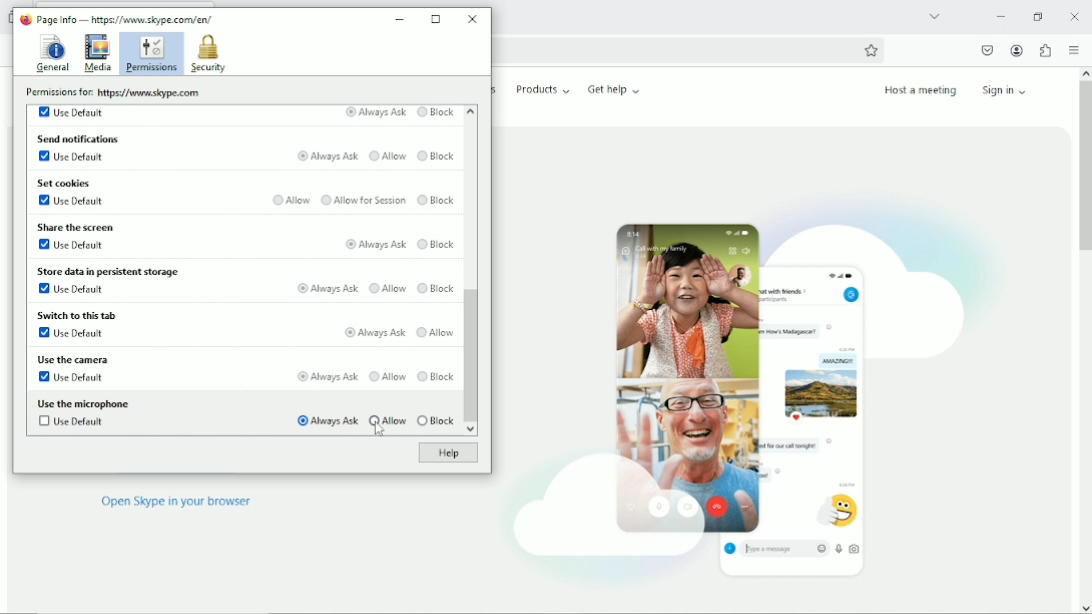 The width and height of the screenshot is (1092, 614). Describe the element at coordinates (74, 423) in the screenshot. I see `Use default` at that location.